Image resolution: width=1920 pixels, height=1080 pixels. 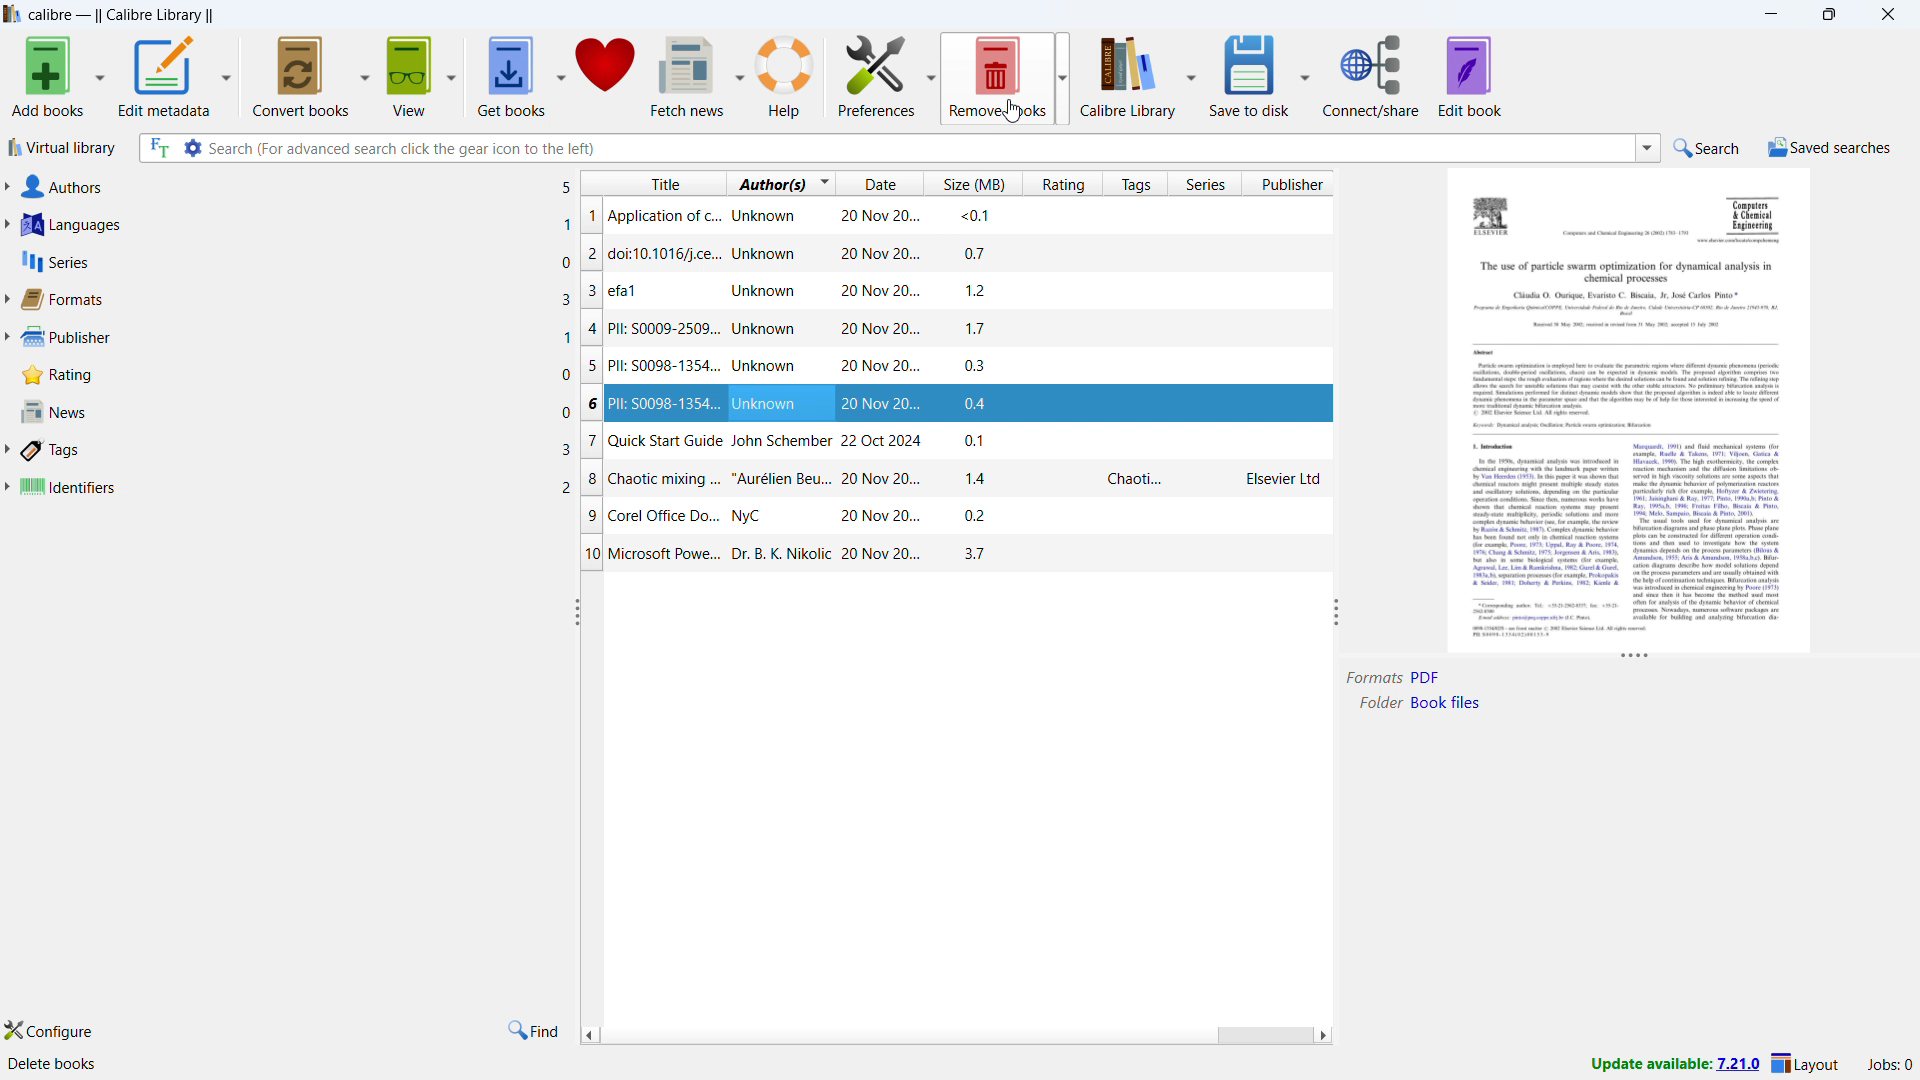 I want to click on convert books options, so click(x=367, y=75).